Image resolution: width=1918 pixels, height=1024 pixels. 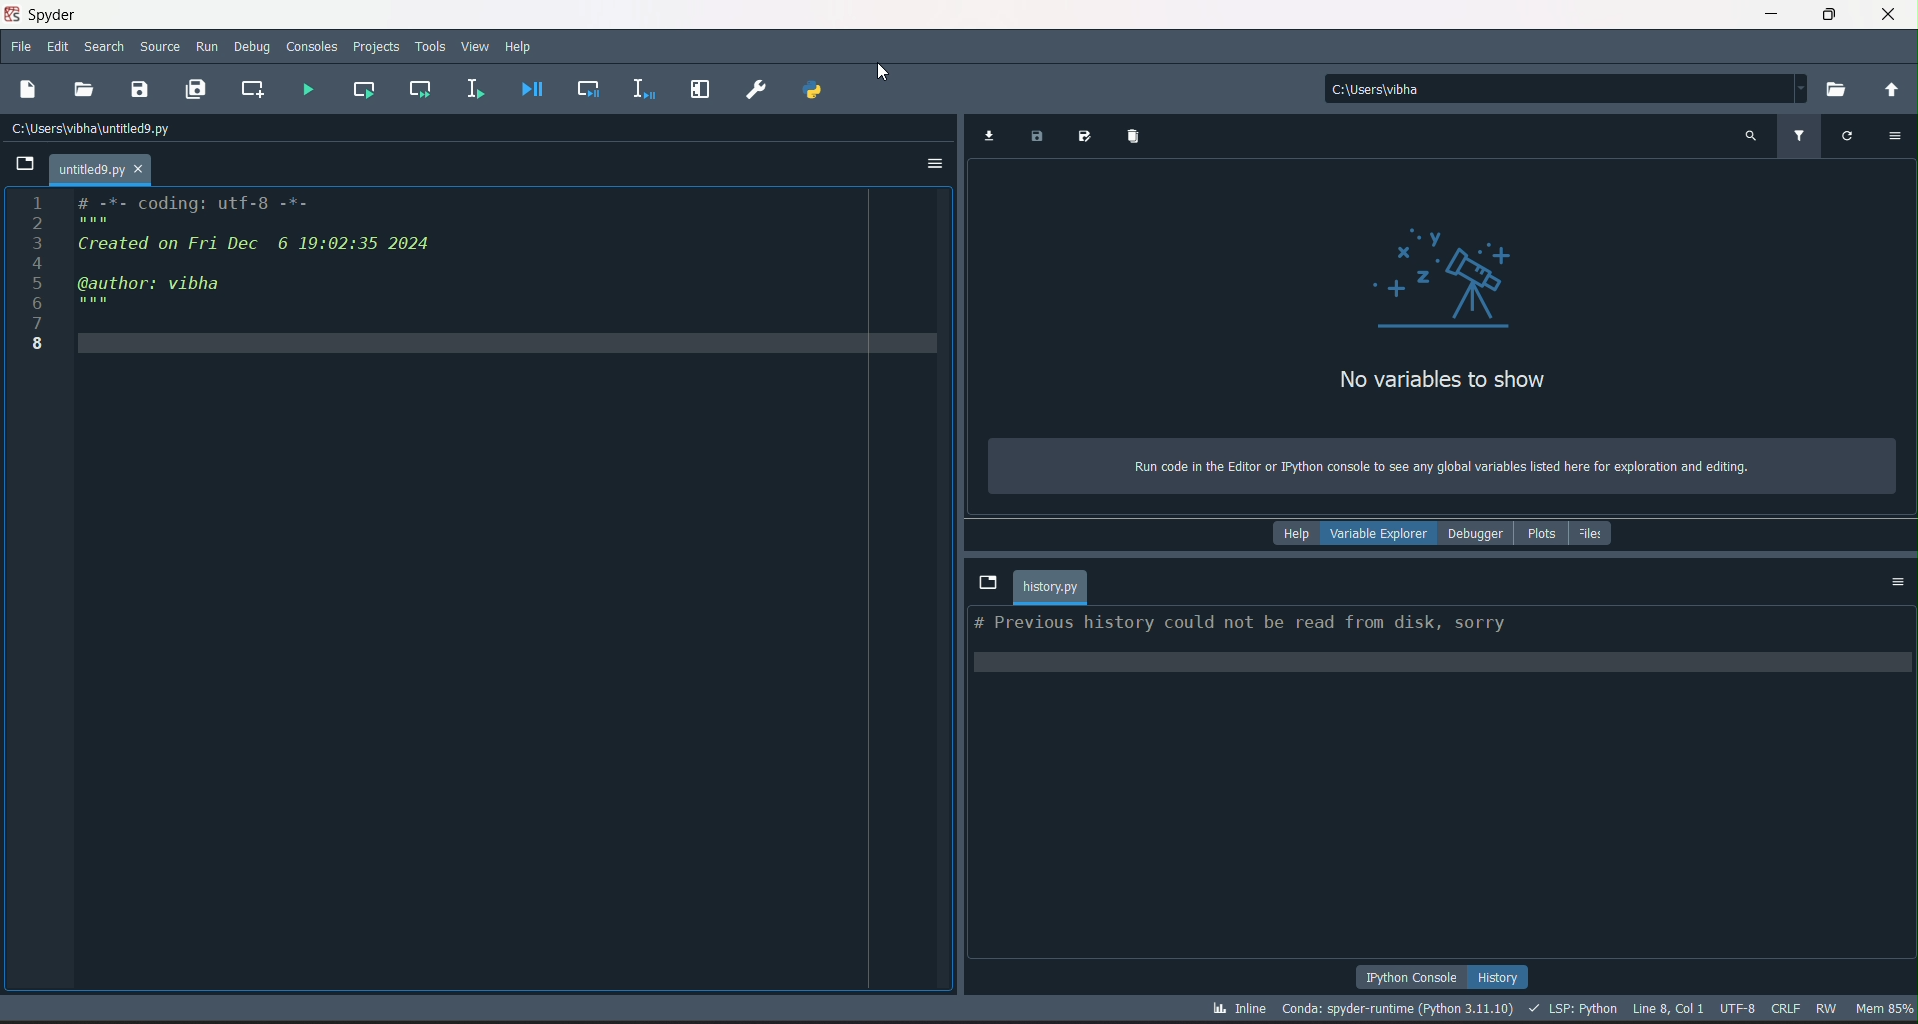 I want to click on python console, so click(x=1414, y=976).